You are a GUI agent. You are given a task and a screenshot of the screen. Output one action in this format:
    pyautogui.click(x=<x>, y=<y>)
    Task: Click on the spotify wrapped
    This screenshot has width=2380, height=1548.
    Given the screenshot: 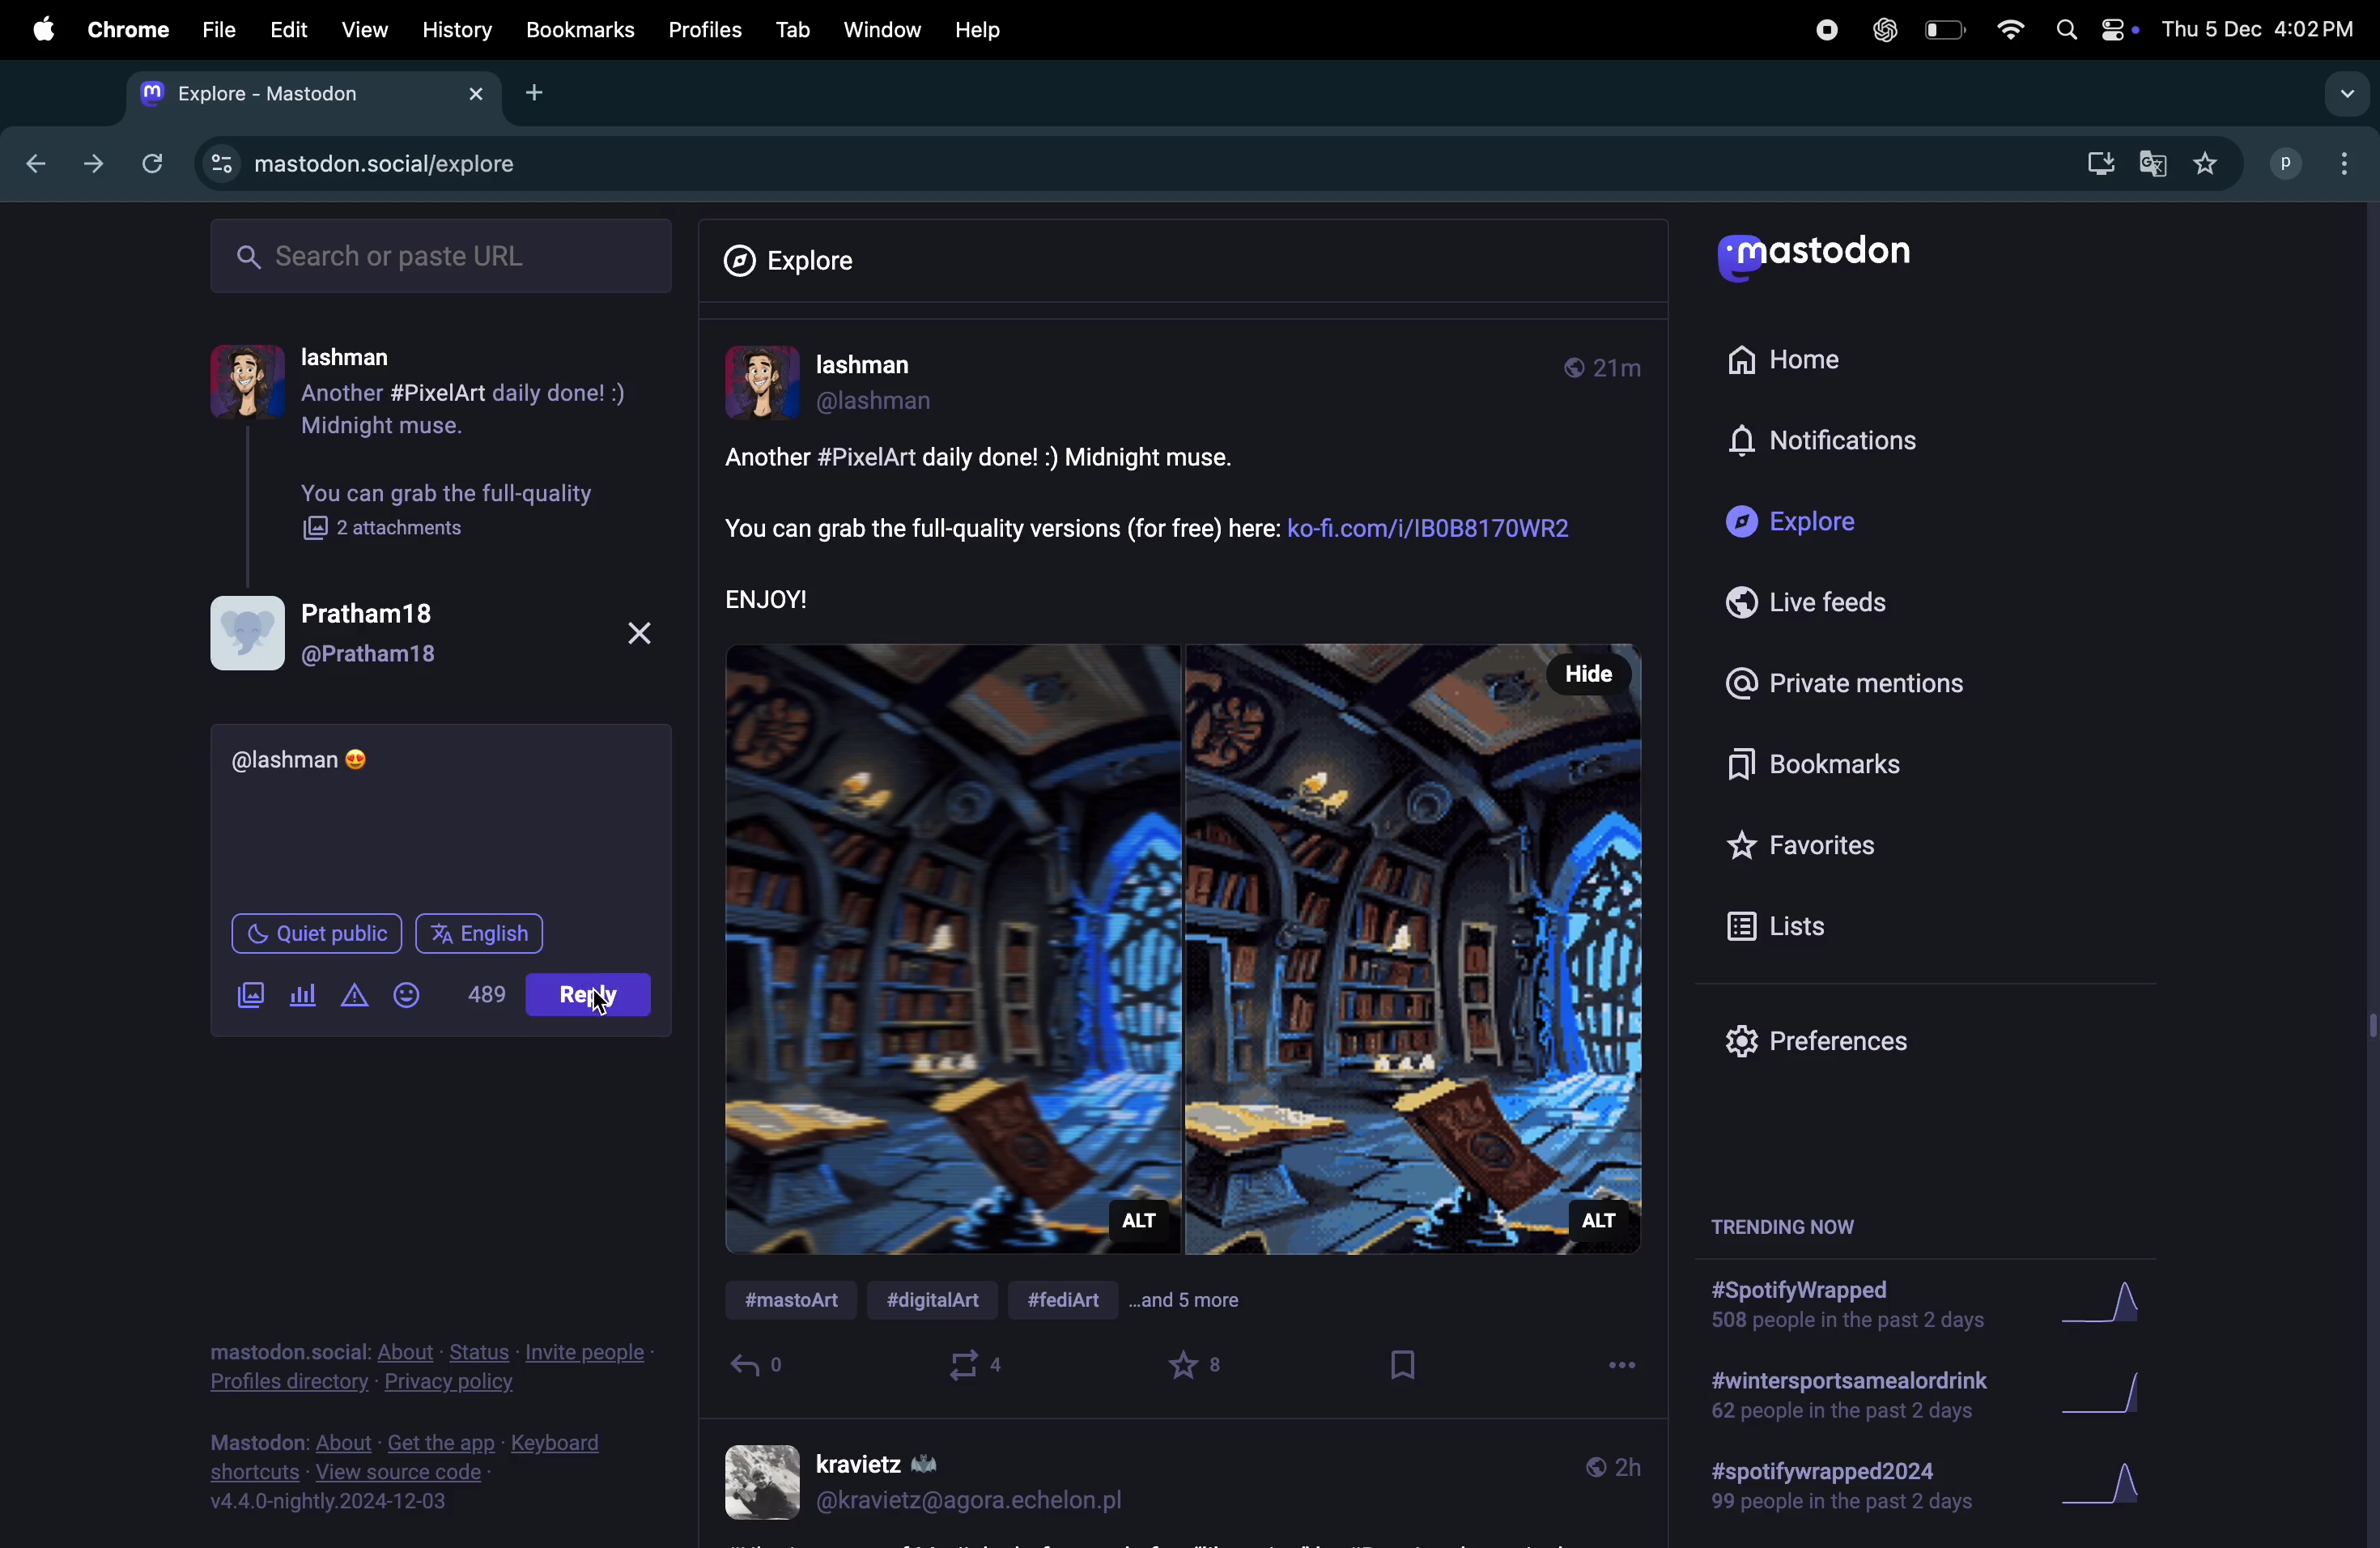 What is the action you would take?
    pyautogui.click(x=1846, y=1310)
    